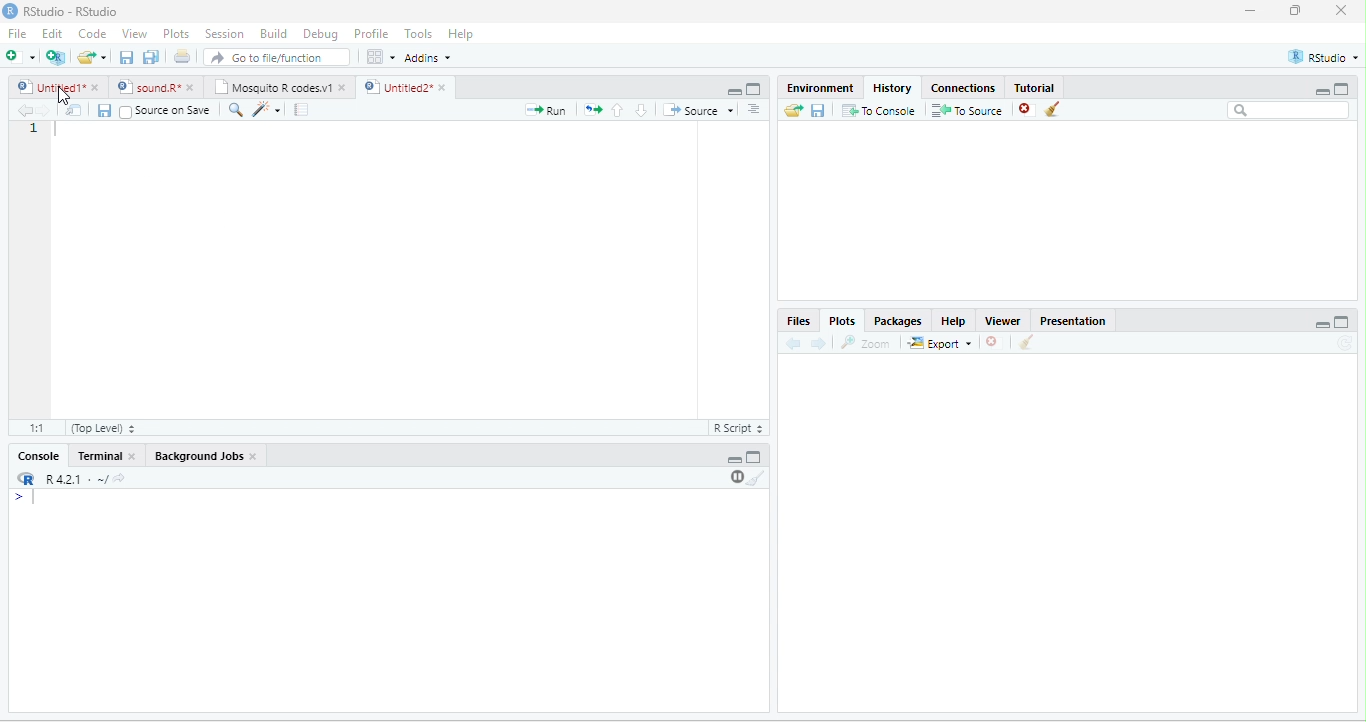 This screenshot has width=1366, height=722. I want to click on Source, so click(698, 110).